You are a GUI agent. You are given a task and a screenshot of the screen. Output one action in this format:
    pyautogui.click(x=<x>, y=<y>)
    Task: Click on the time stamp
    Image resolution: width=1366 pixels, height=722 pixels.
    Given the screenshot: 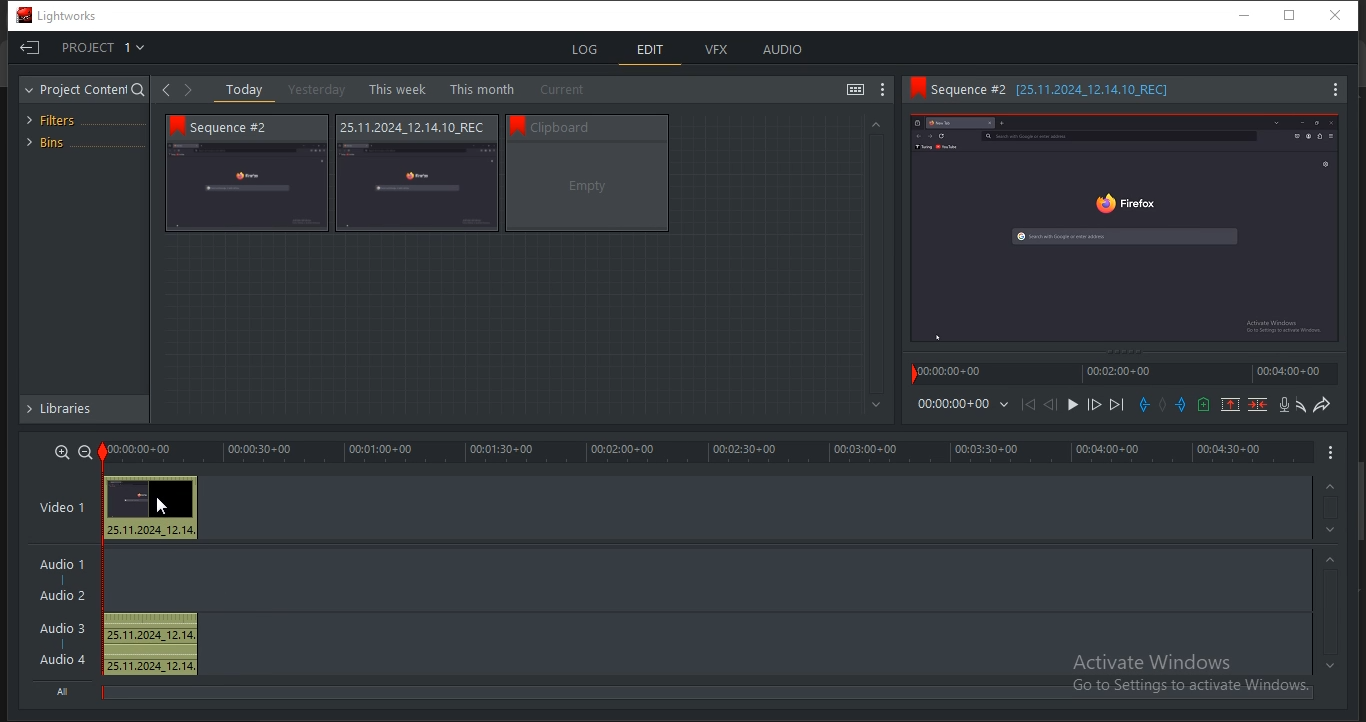 What is the action you would take?
    pyautogui.click(x=1291, y=374)
    